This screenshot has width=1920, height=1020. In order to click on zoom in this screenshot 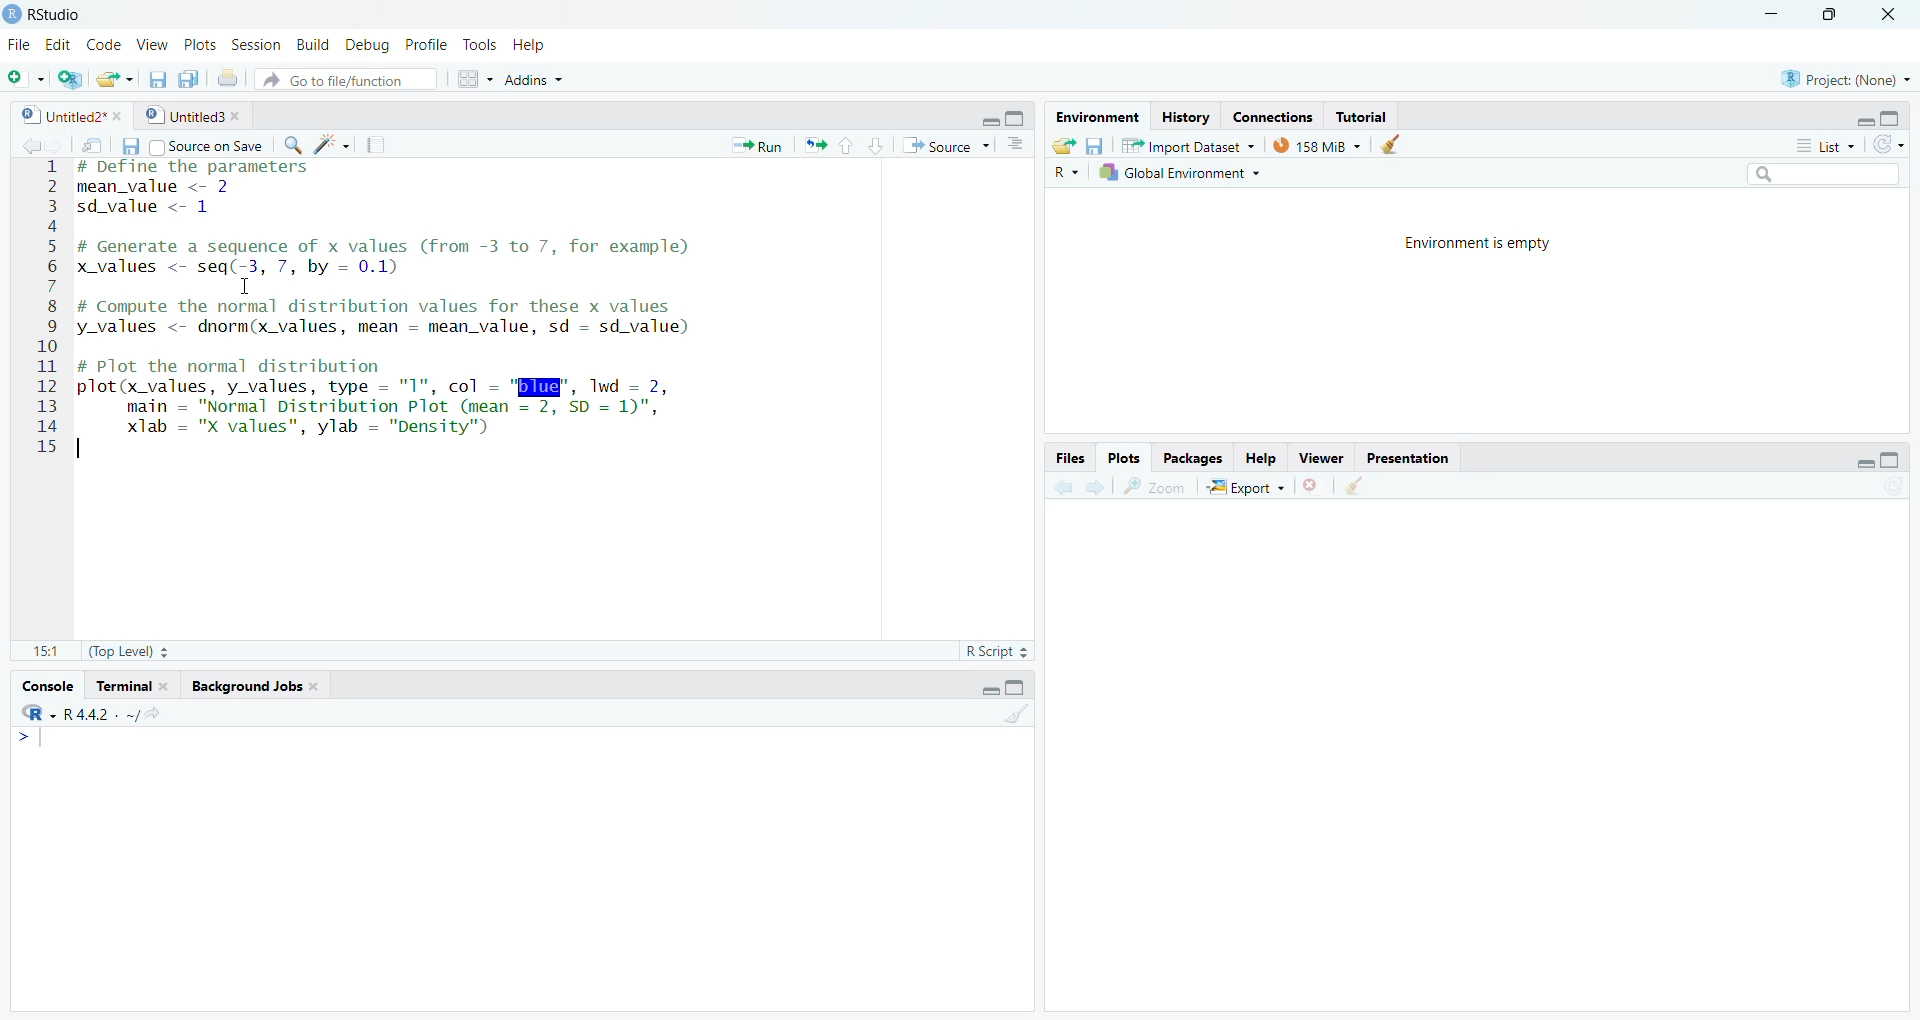, I will do `click(1161, 483)`.